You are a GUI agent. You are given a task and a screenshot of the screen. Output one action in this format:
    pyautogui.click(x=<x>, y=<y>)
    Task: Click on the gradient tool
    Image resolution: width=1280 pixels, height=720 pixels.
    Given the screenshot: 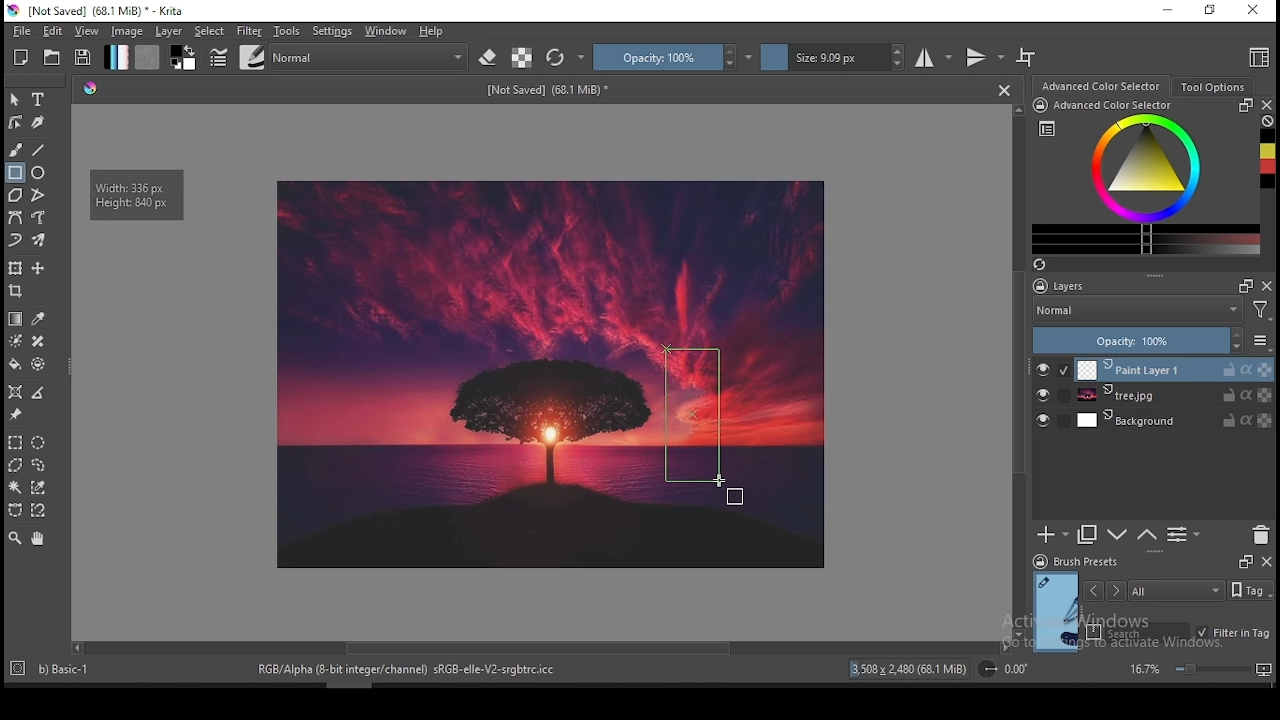 What is the action you would take?
    pyautogui.click(x=16, y=318)
    